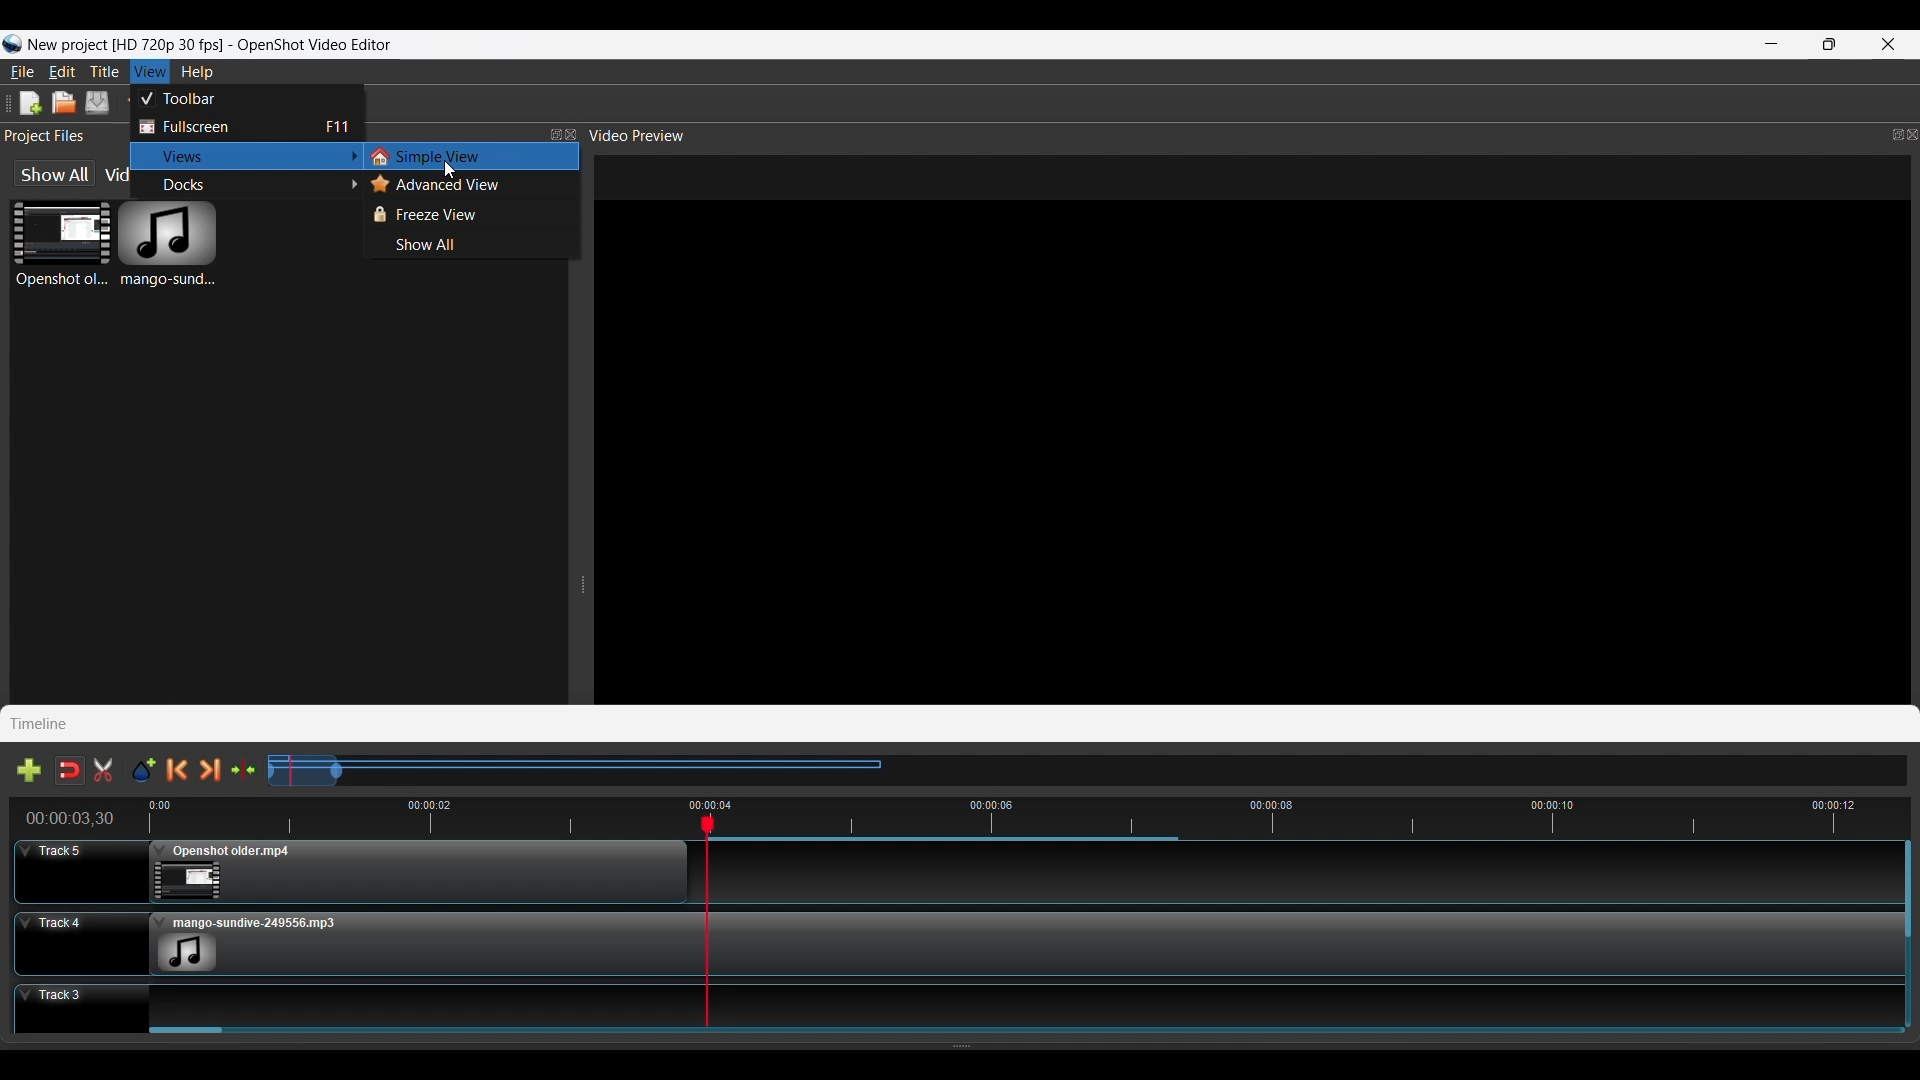  Describe the element at coordinates (1086, 771) in the screenshot. I see `Slider` at that location.